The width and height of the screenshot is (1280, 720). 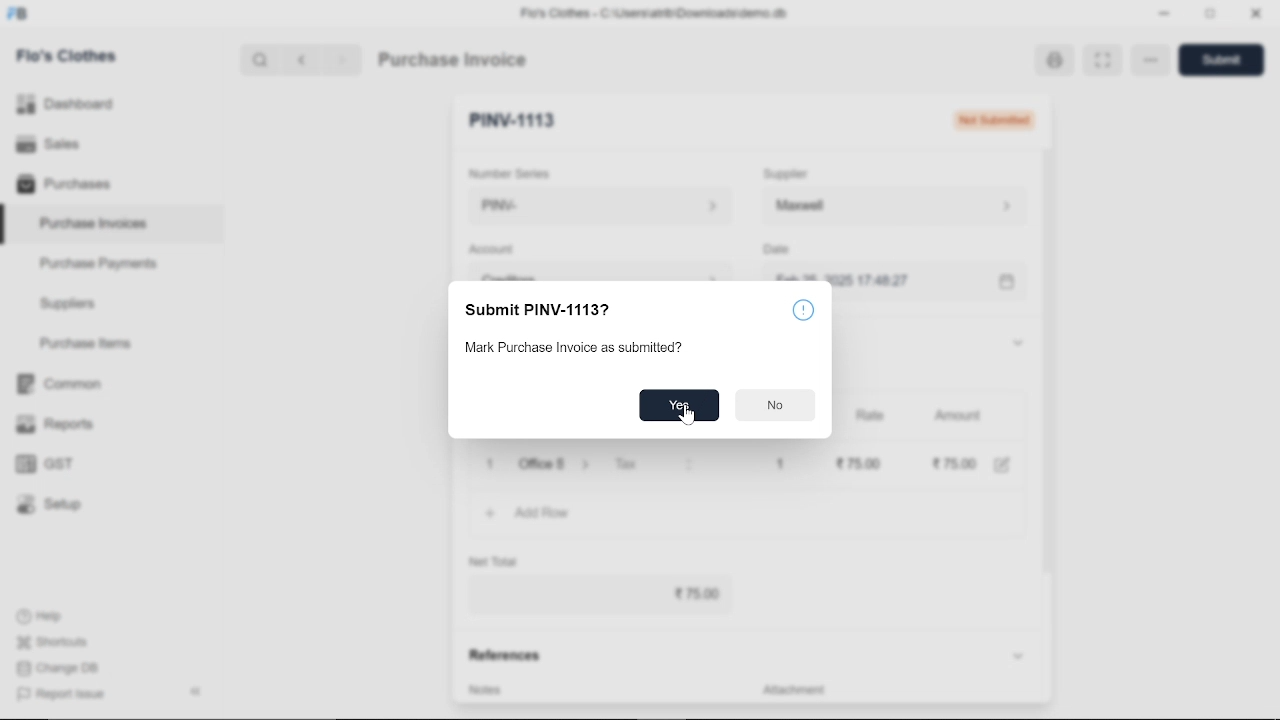 I want to click on No, so click(x=776, y=406).